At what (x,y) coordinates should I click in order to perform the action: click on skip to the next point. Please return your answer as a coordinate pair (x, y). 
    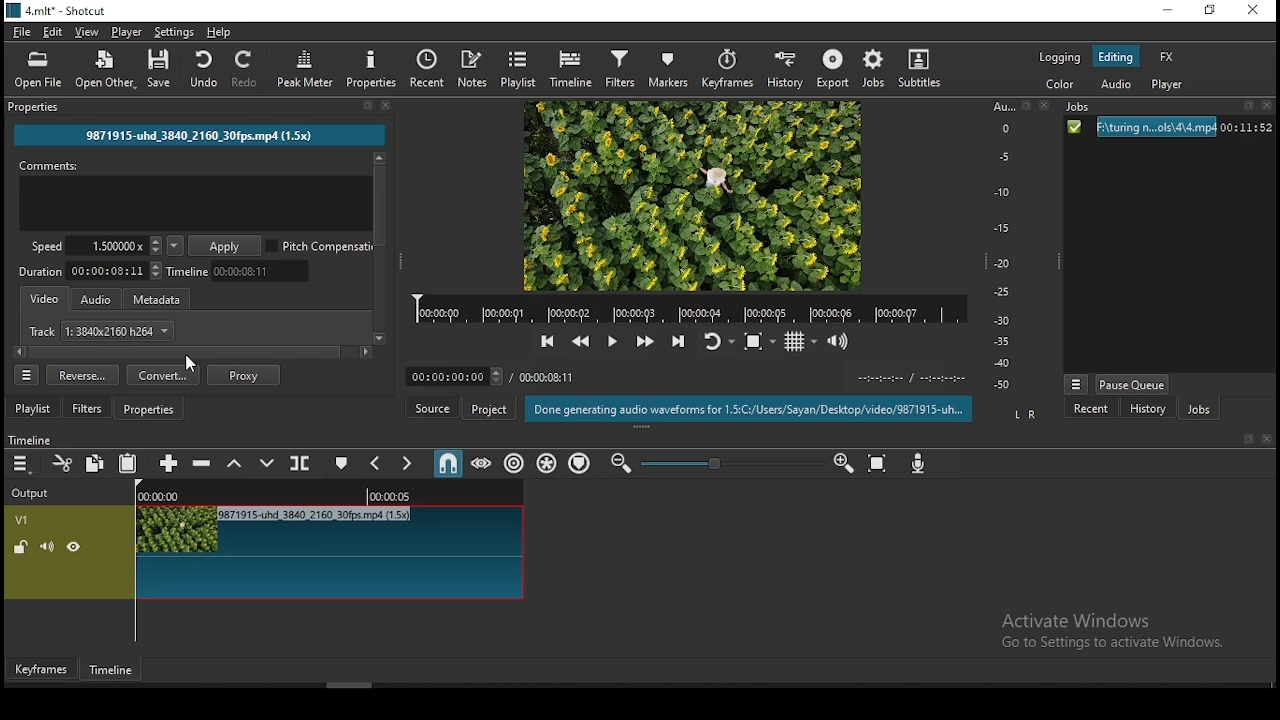
    Looking at the image, I should click on (678, 343).